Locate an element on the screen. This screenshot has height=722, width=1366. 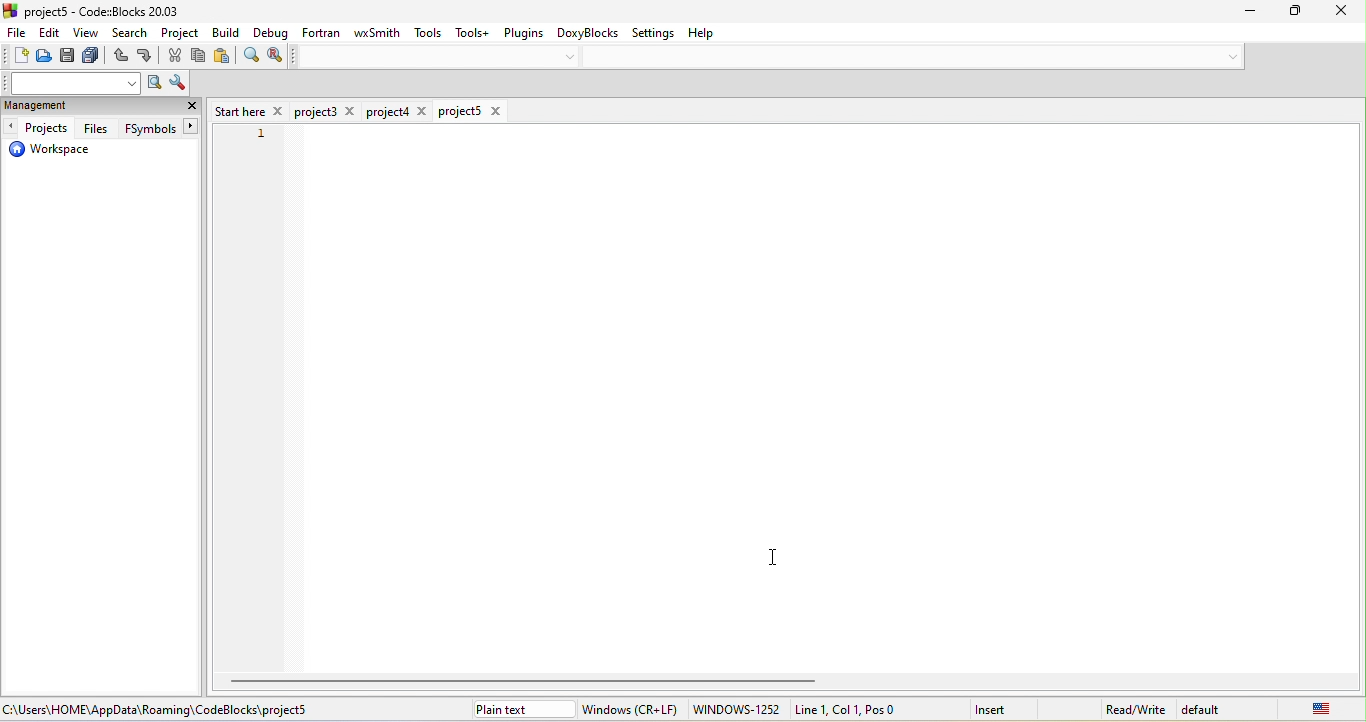
new template file is located at coordinates (473, 114).